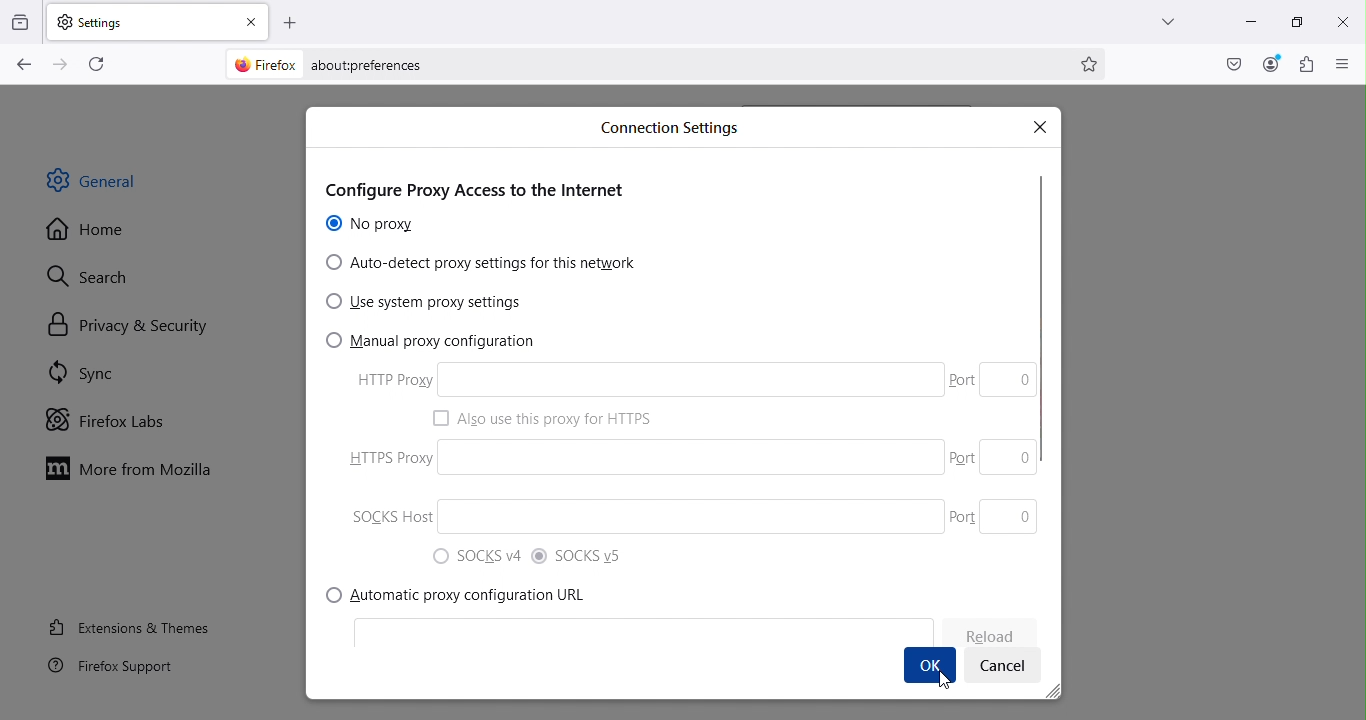 The width and height of the screenshot is (1366, 720). Describe the element at coordinates (106, 673) in the screenshot. I see `FireFox support` at that location.